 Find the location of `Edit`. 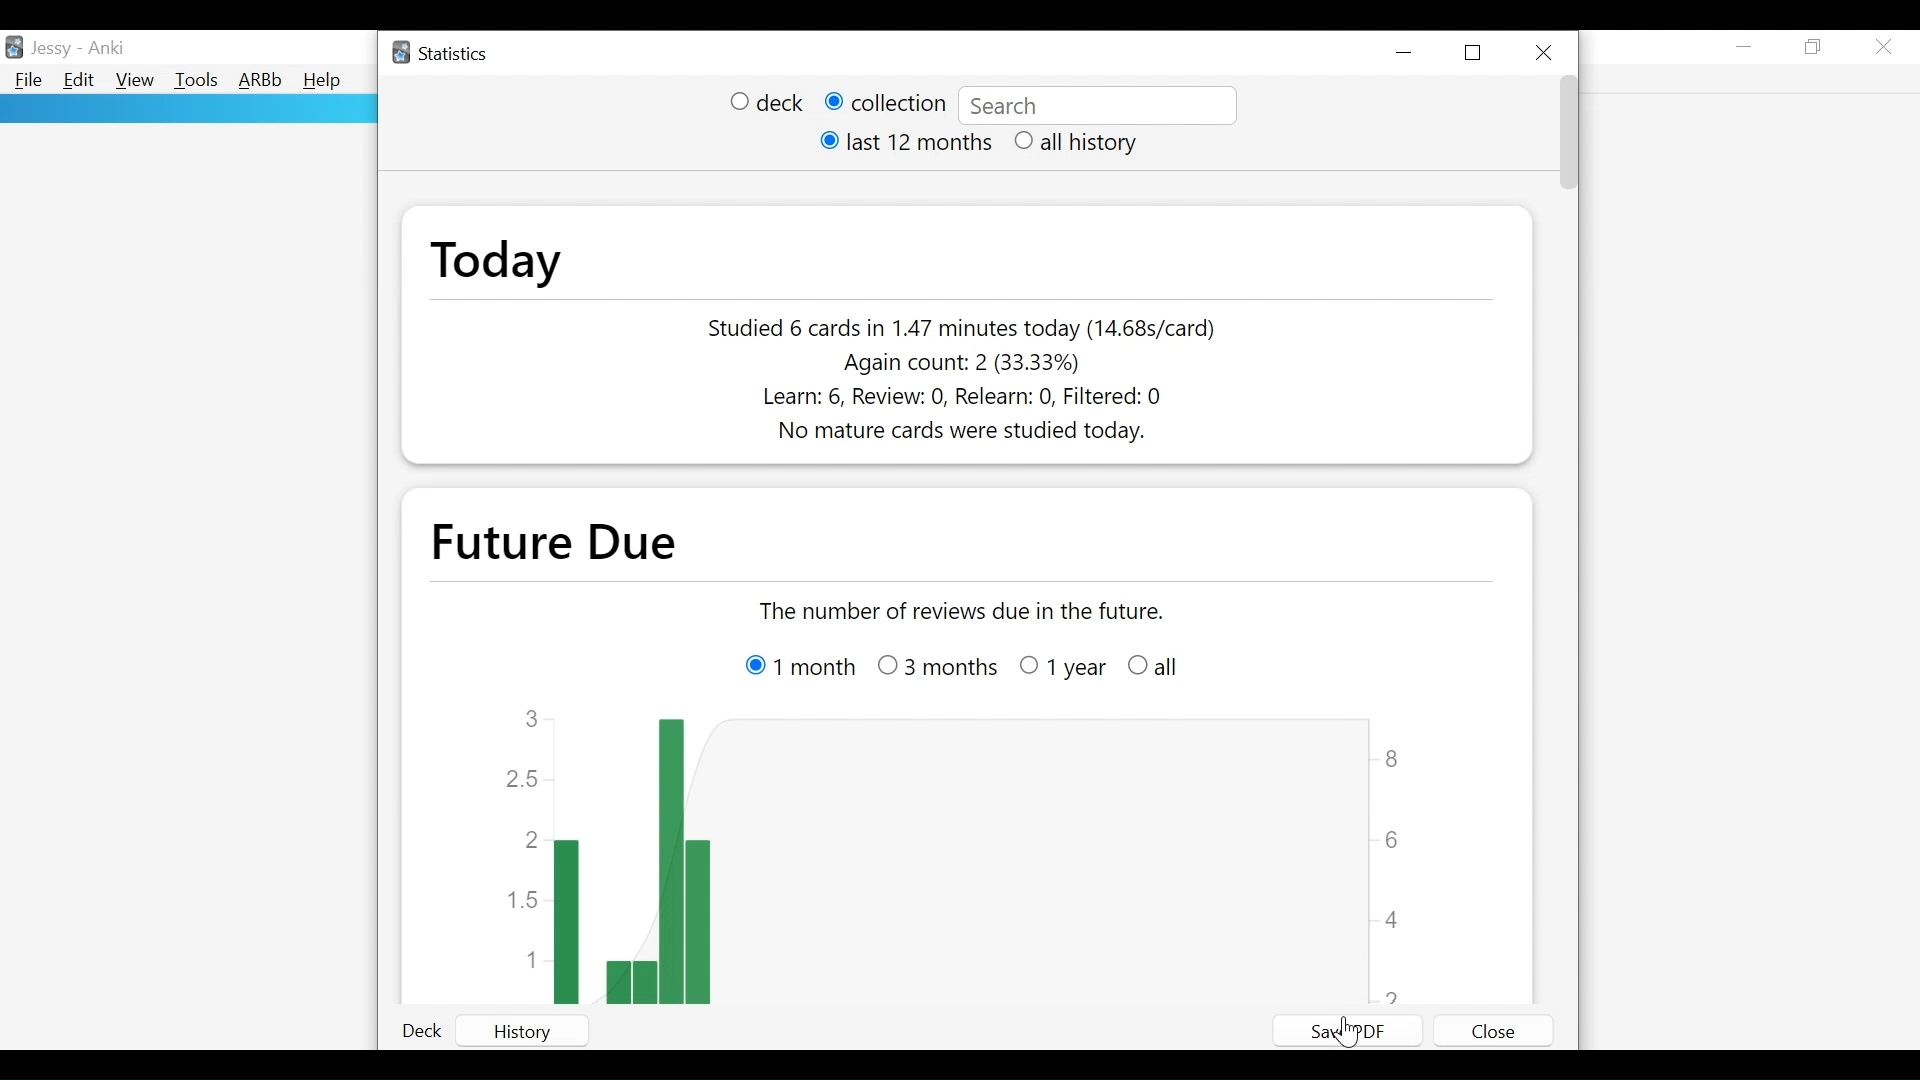

Edit is located at coordinates (80, 82).